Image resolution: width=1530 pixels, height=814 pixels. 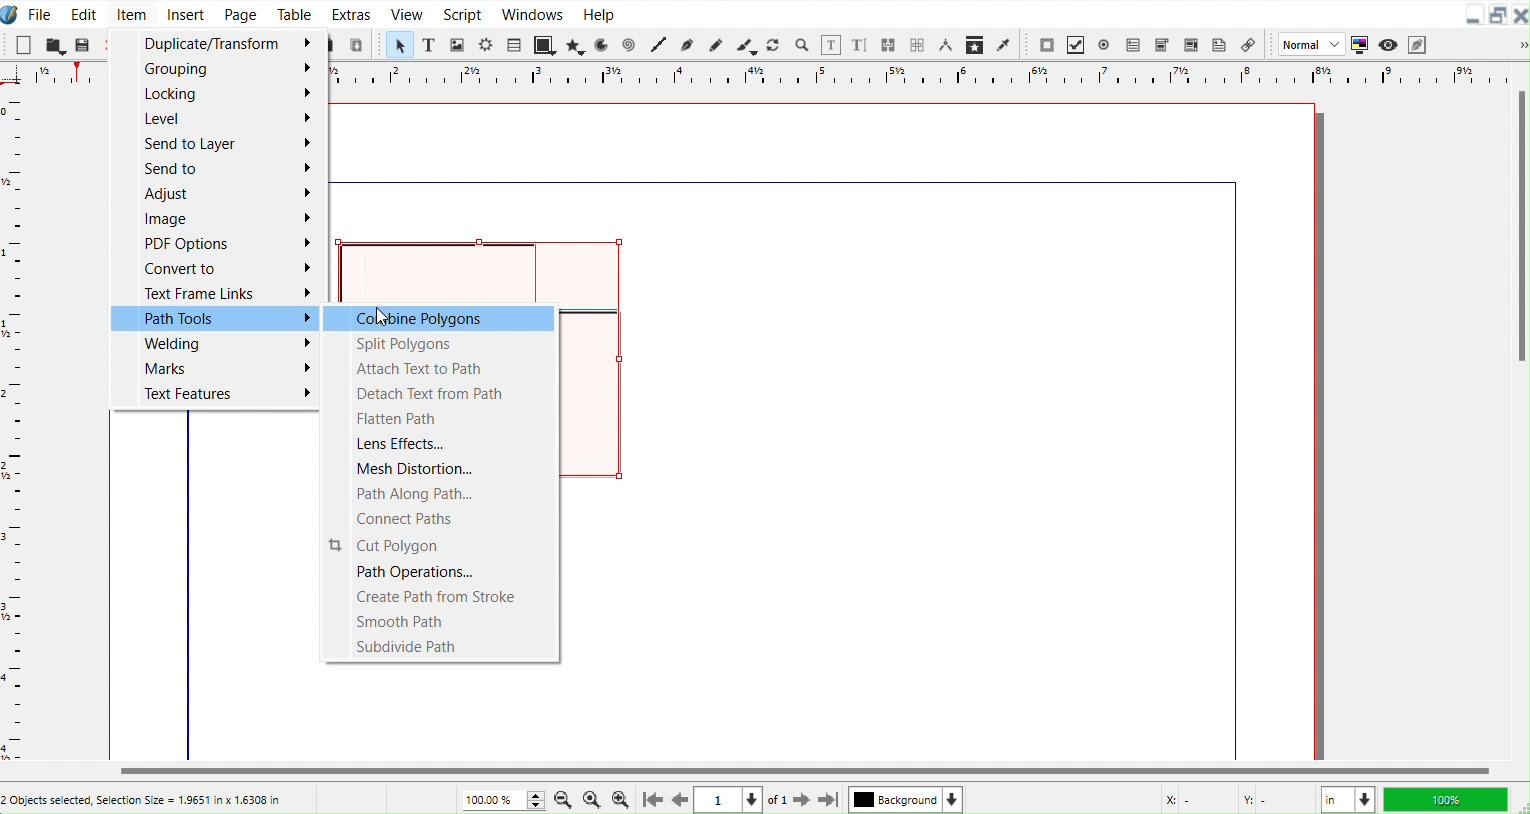 I want to click on Line, so click(x=661, y=46).